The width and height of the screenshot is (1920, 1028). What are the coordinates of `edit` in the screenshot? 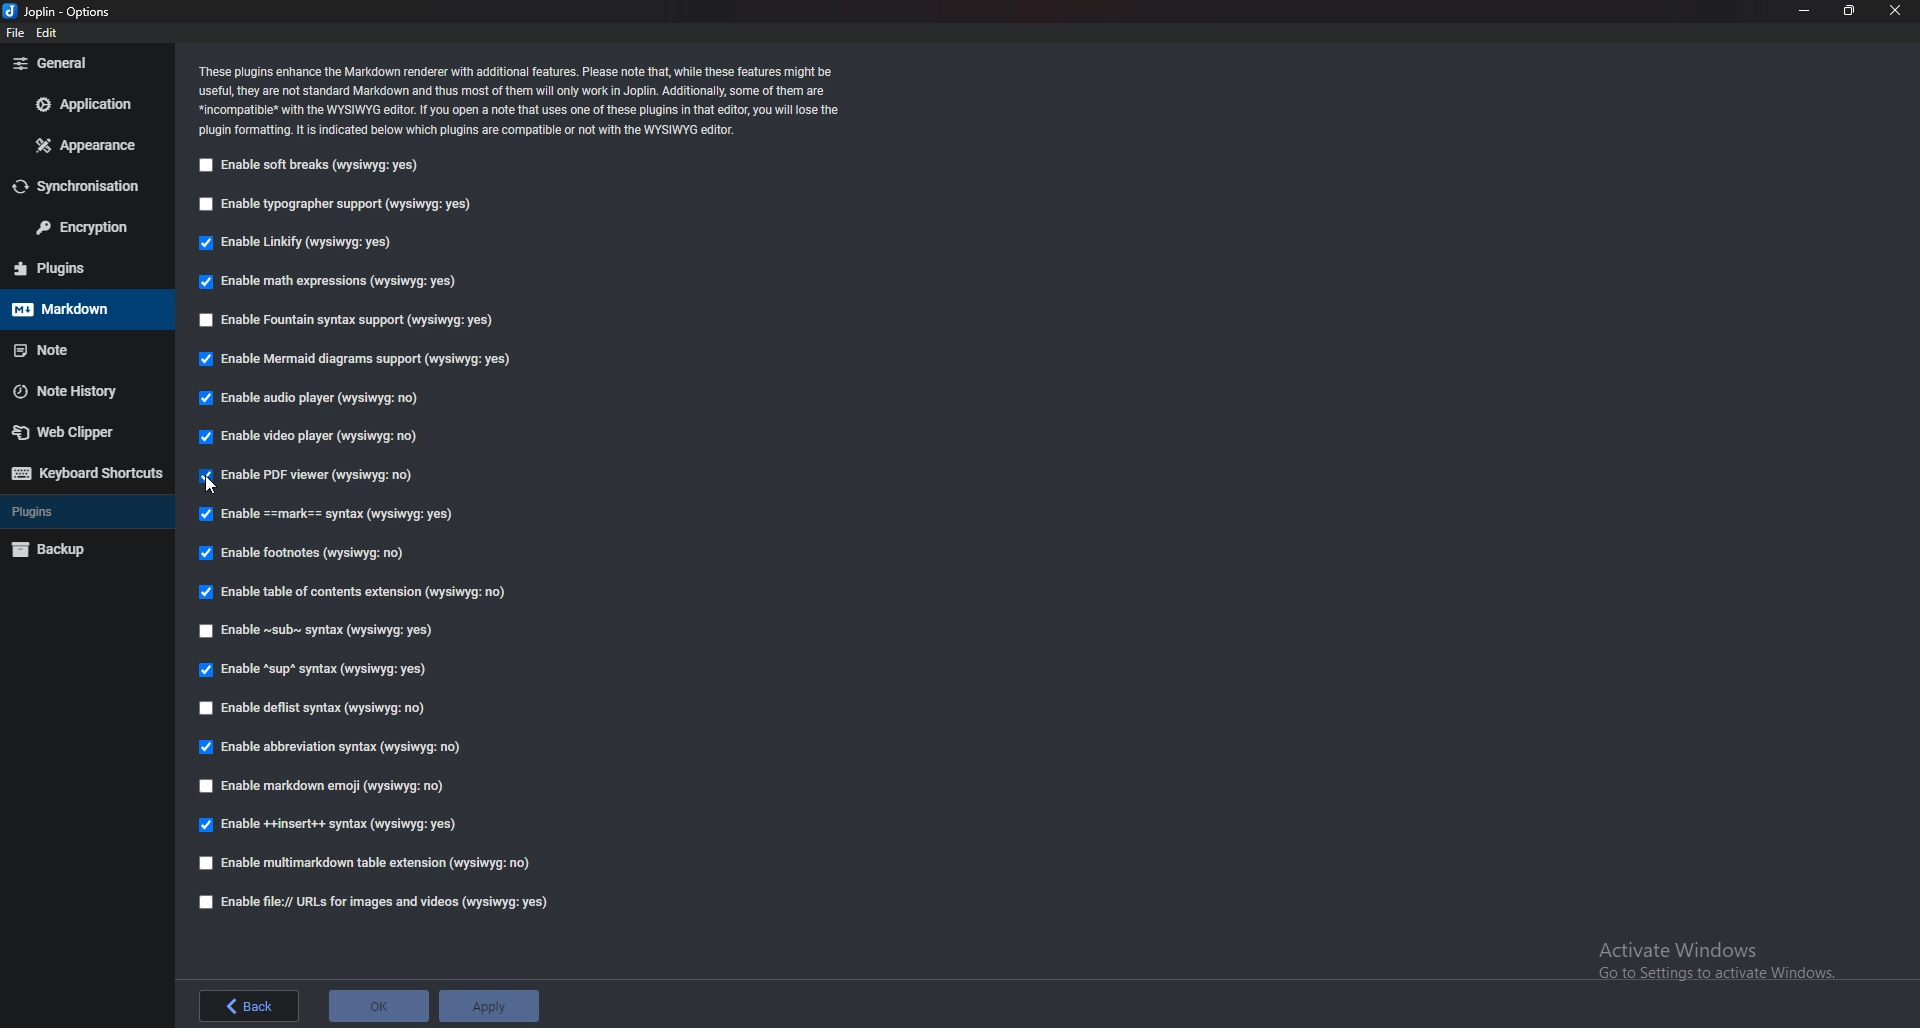 It's located at (49, 32).